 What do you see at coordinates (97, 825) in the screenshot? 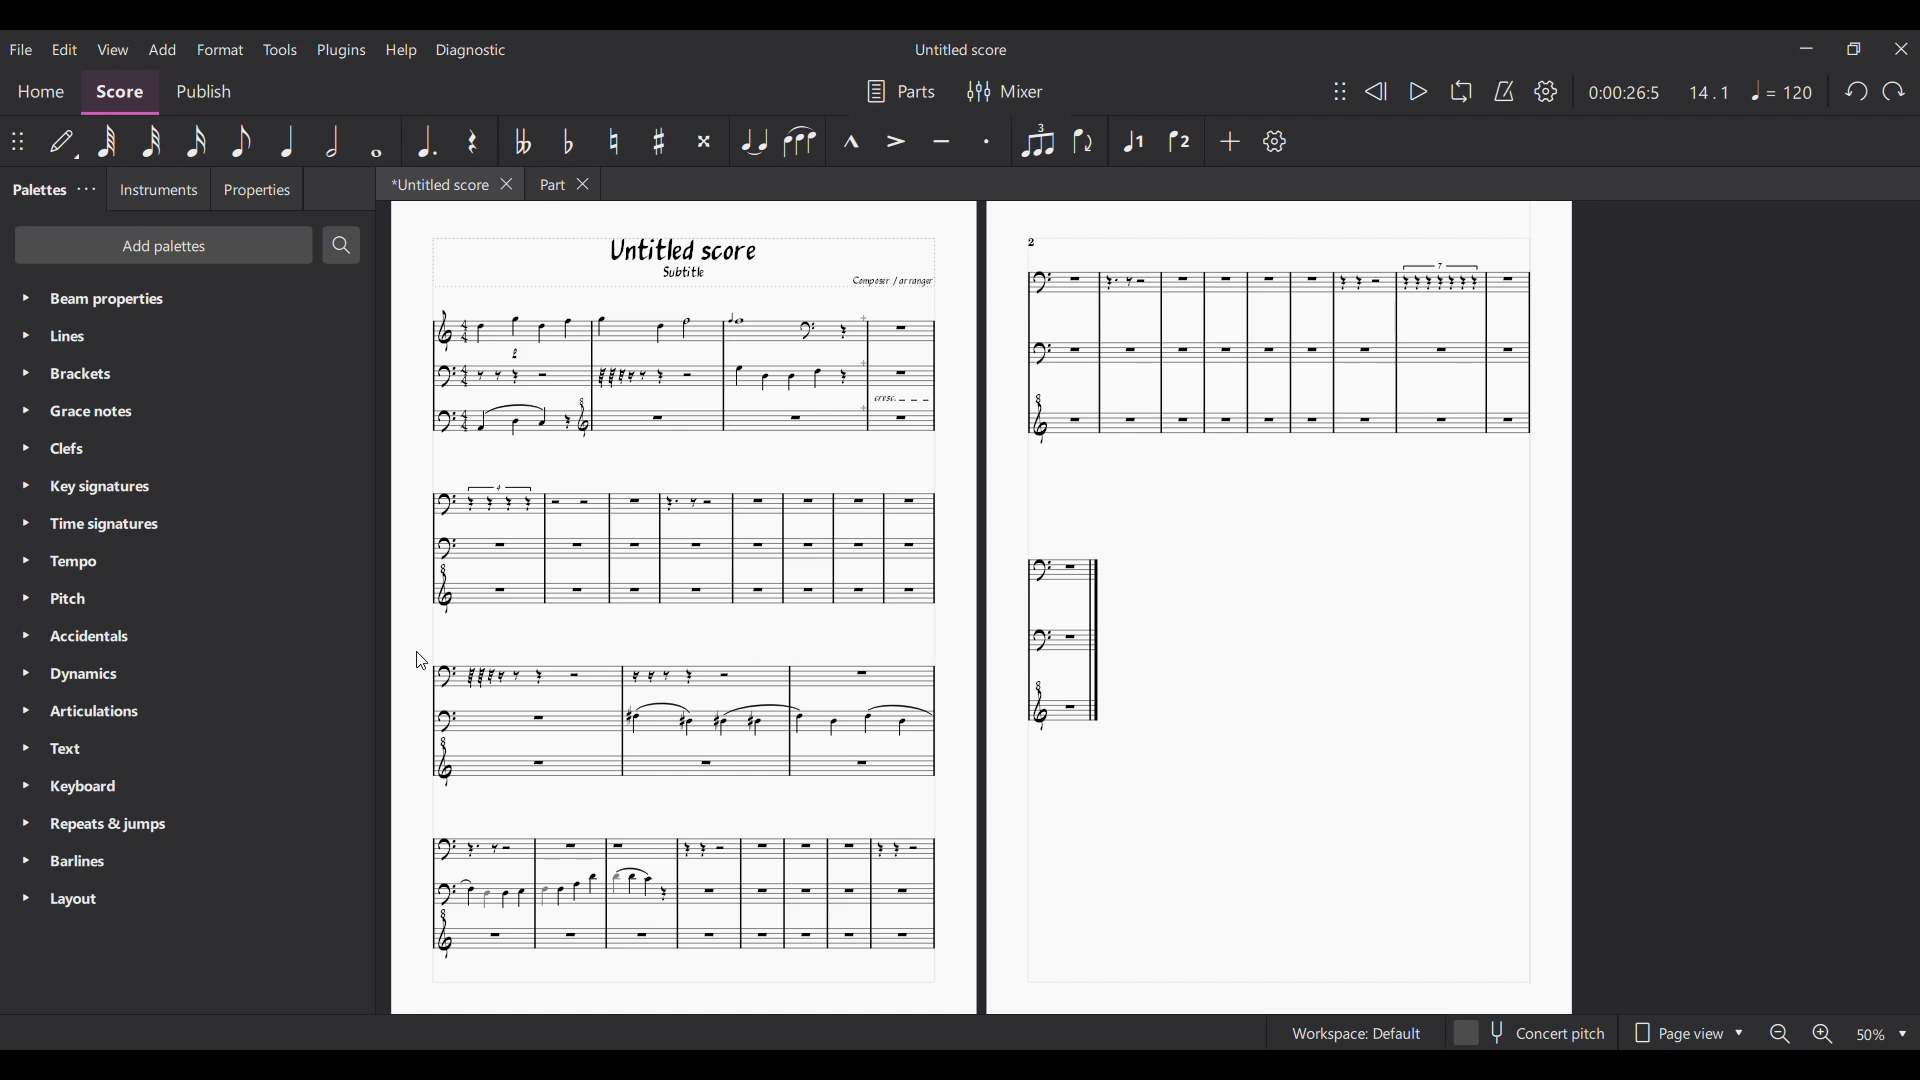
I see `> Repeats & jumps` at bounding box center [97, 825].